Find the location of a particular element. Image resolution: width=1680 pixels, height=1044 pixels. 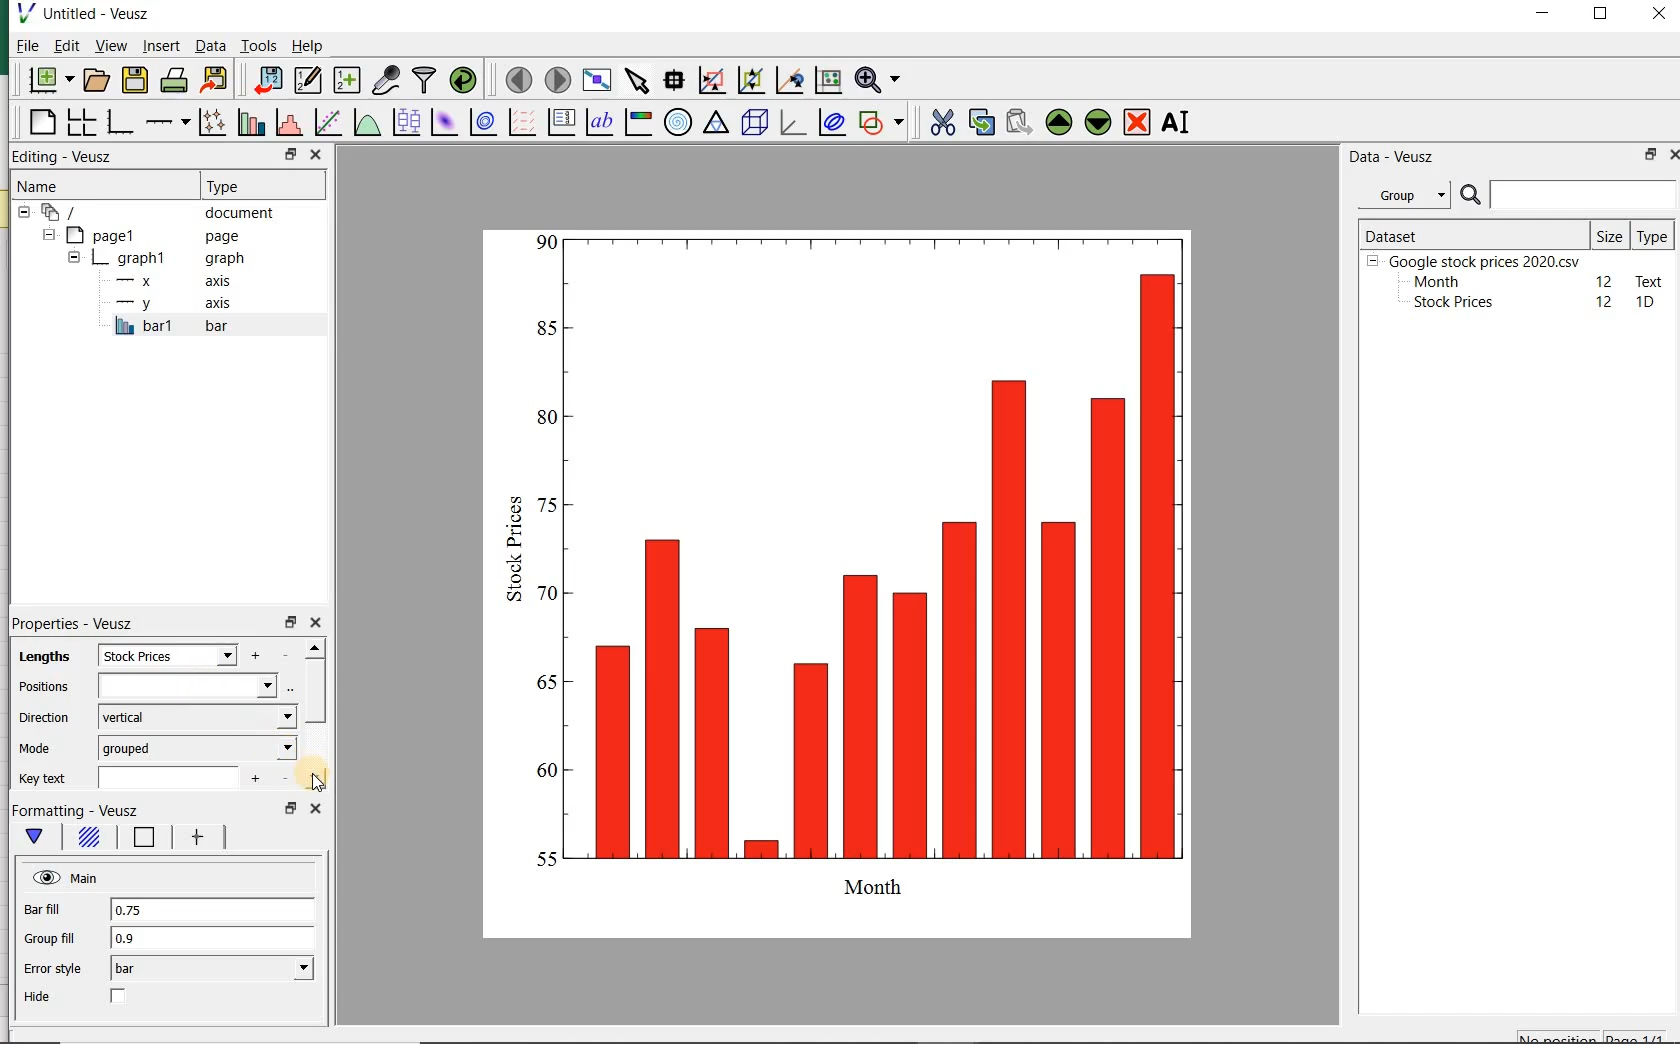

minimize is located at coordinates (1544, 15).